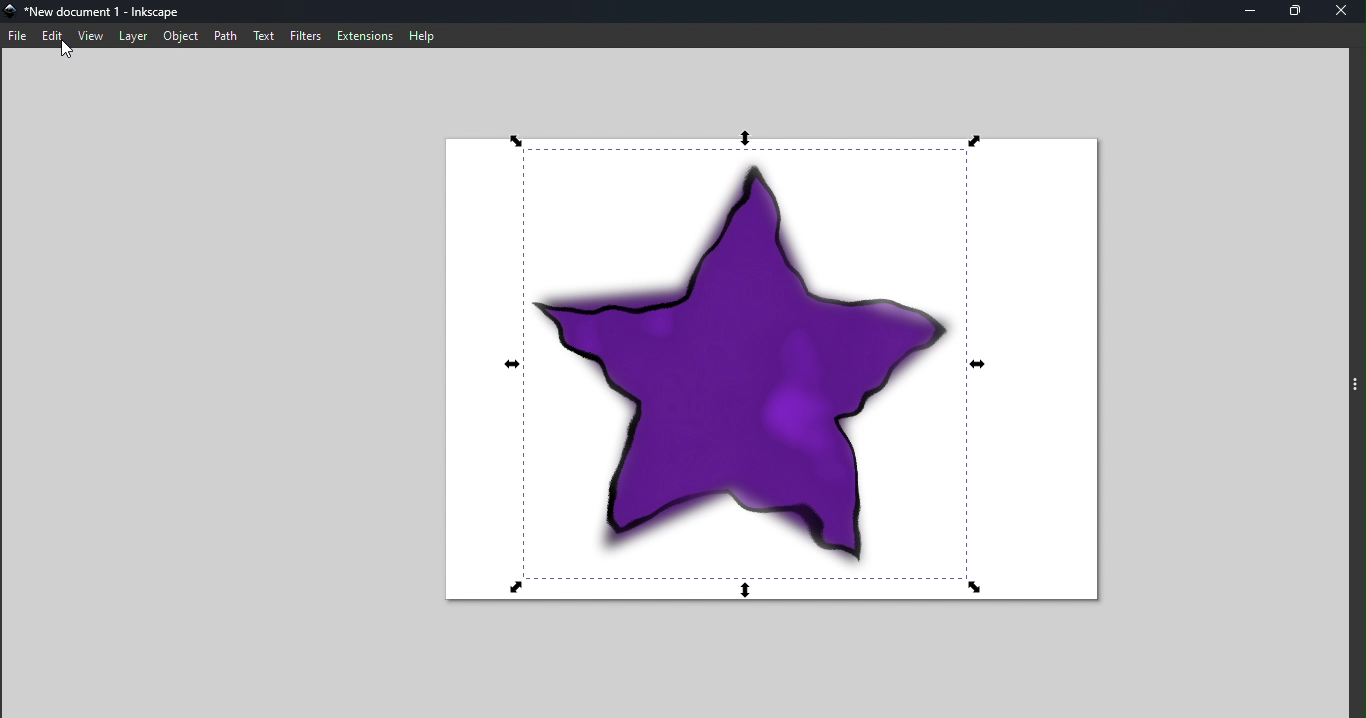 This screenshot has width=1366, height=718. What do you see at coordinates (422, 34) in the screenshot?
I see `Help` at bounding box center [422, 34].